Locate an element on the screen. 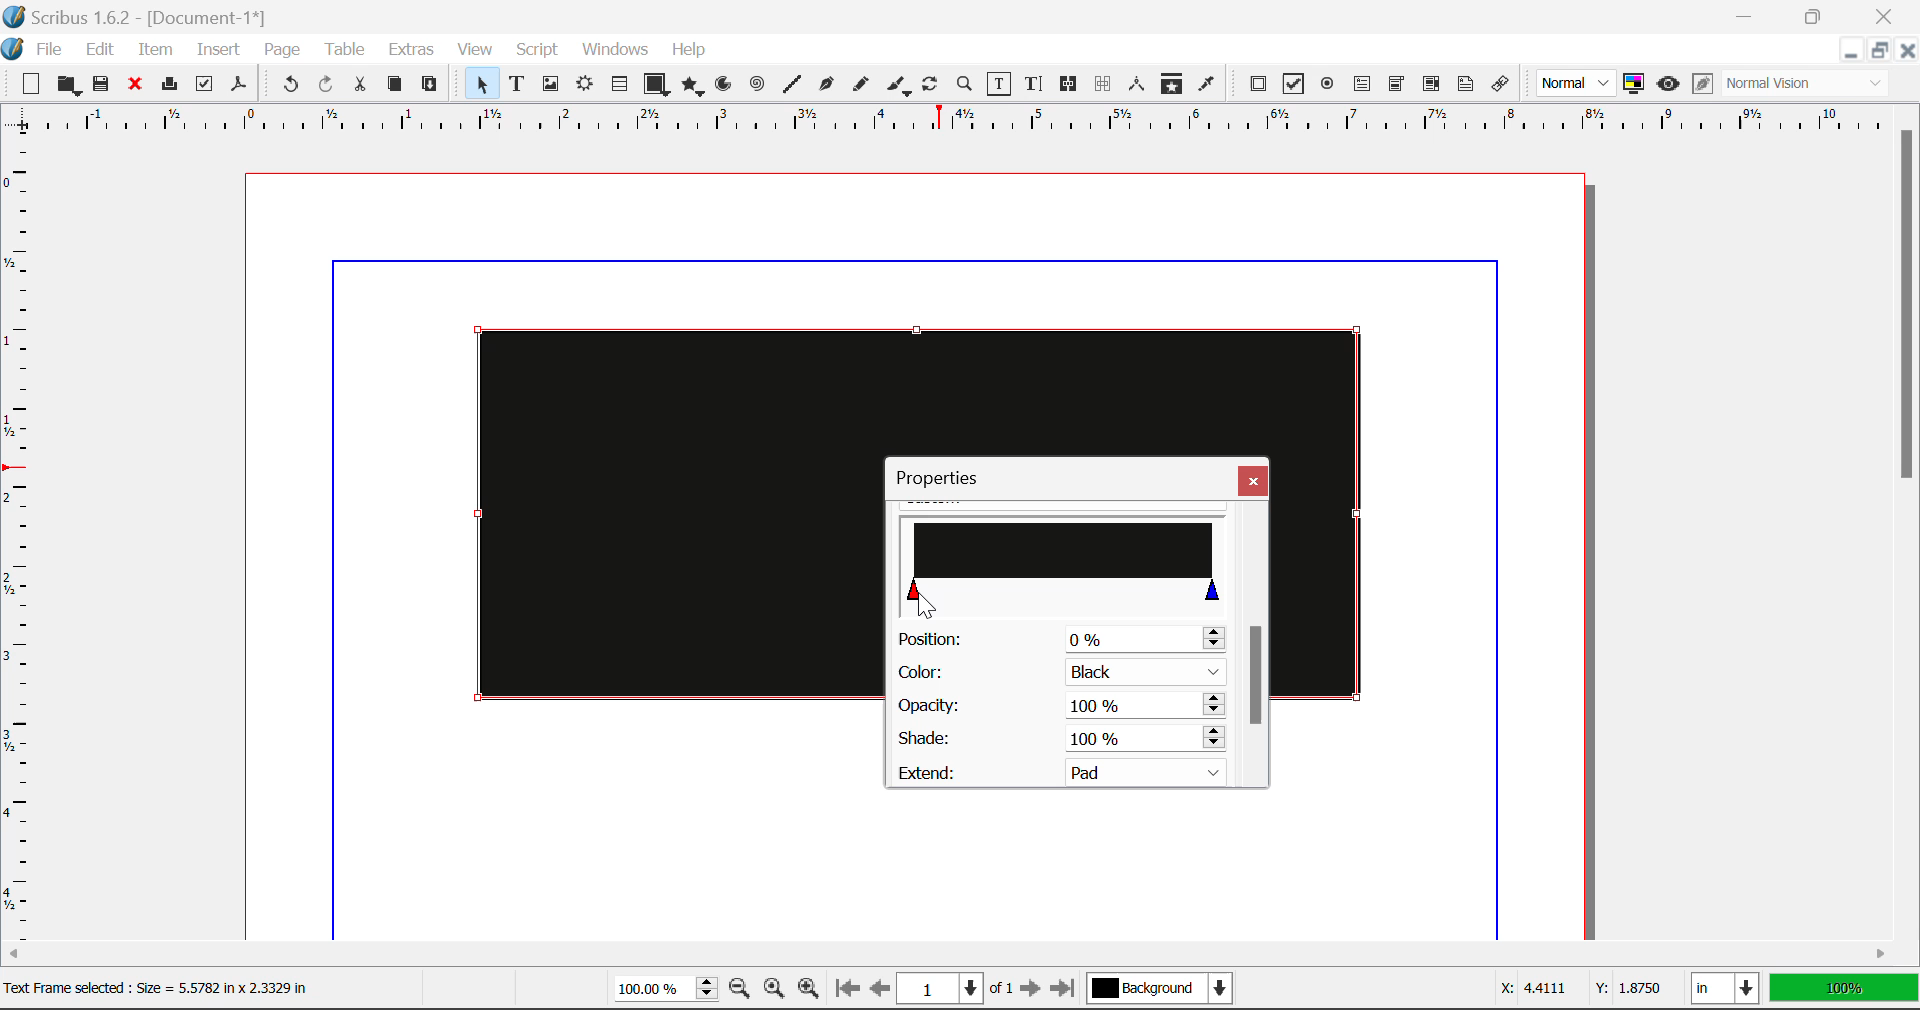  Polygons is located at coordinates (692, 88).